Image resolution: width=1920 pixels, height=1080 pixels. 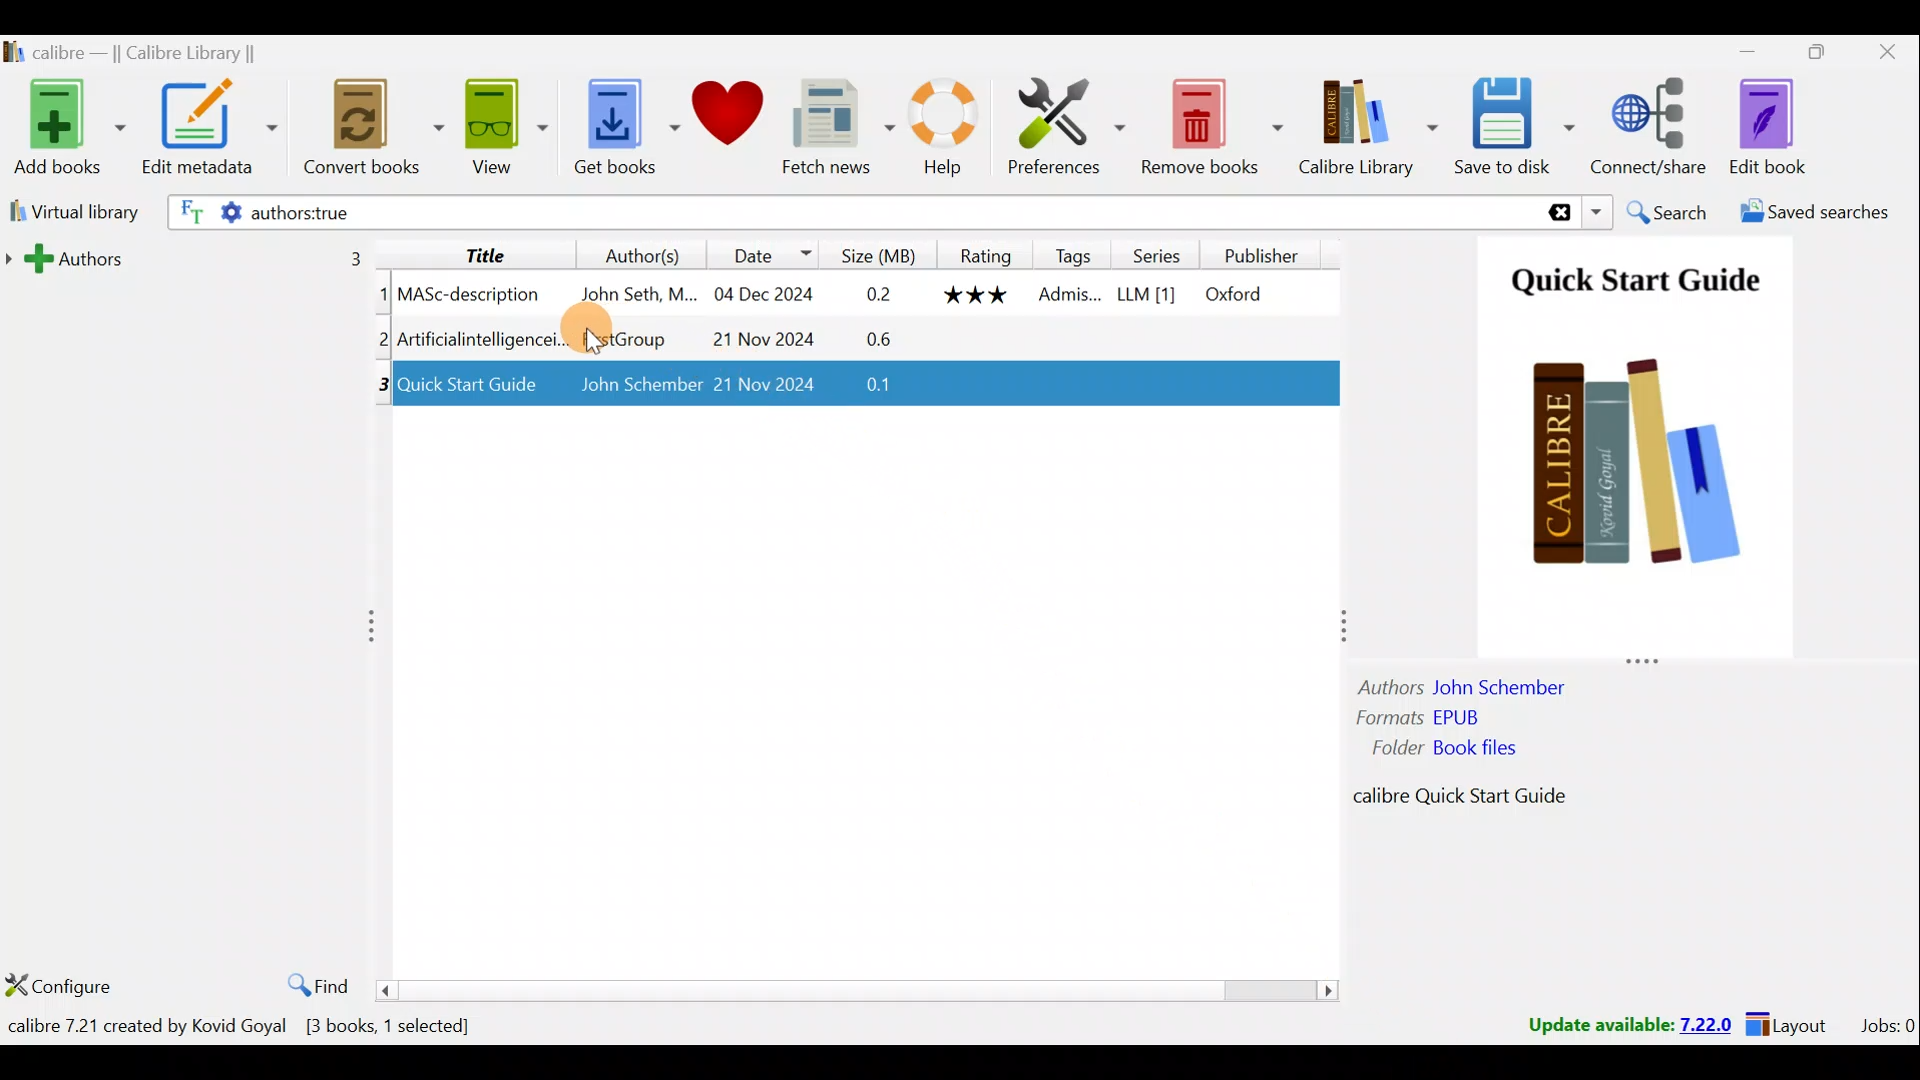 What do you see at coordinates (605, 131) in the screenshot?
I see `Get books` at bounding box center [605, 131].